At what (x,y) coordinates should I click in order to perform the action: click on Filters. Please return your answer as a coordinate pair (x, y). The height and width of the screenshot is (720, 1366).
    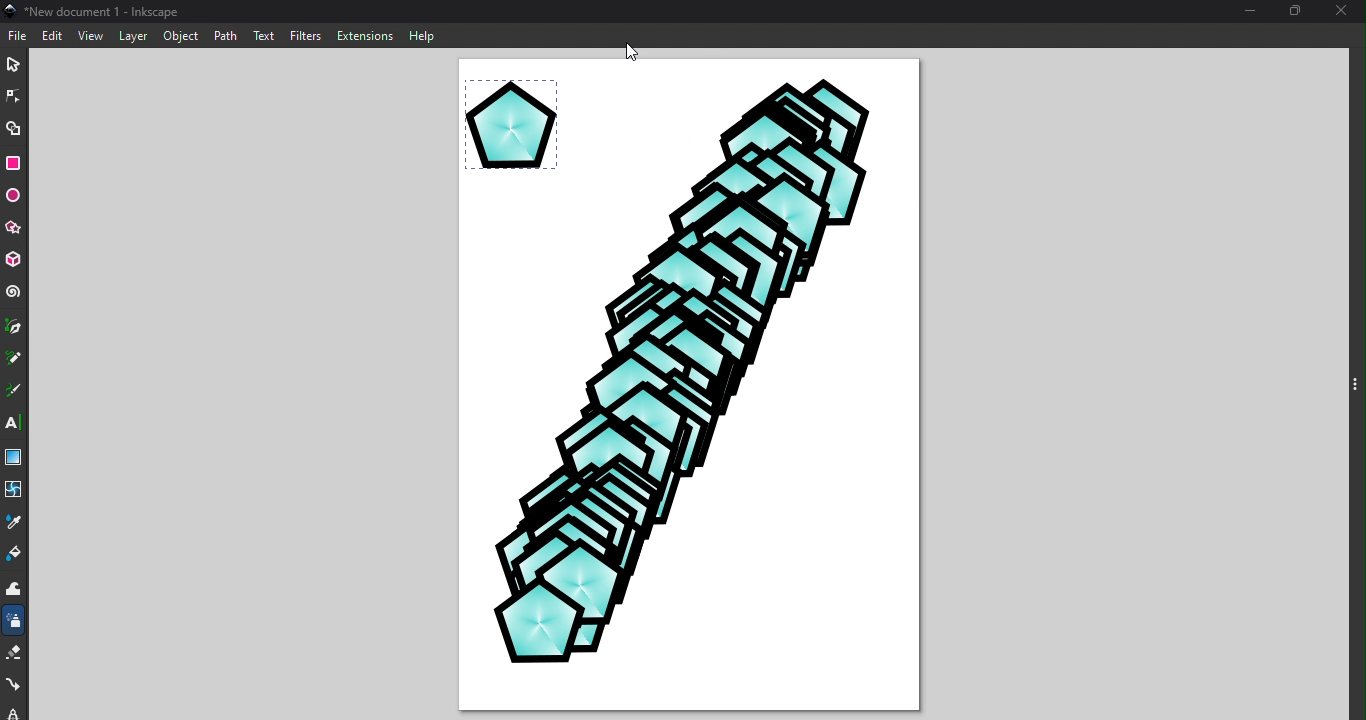
    Looking at the image, I should click on (304, 35).